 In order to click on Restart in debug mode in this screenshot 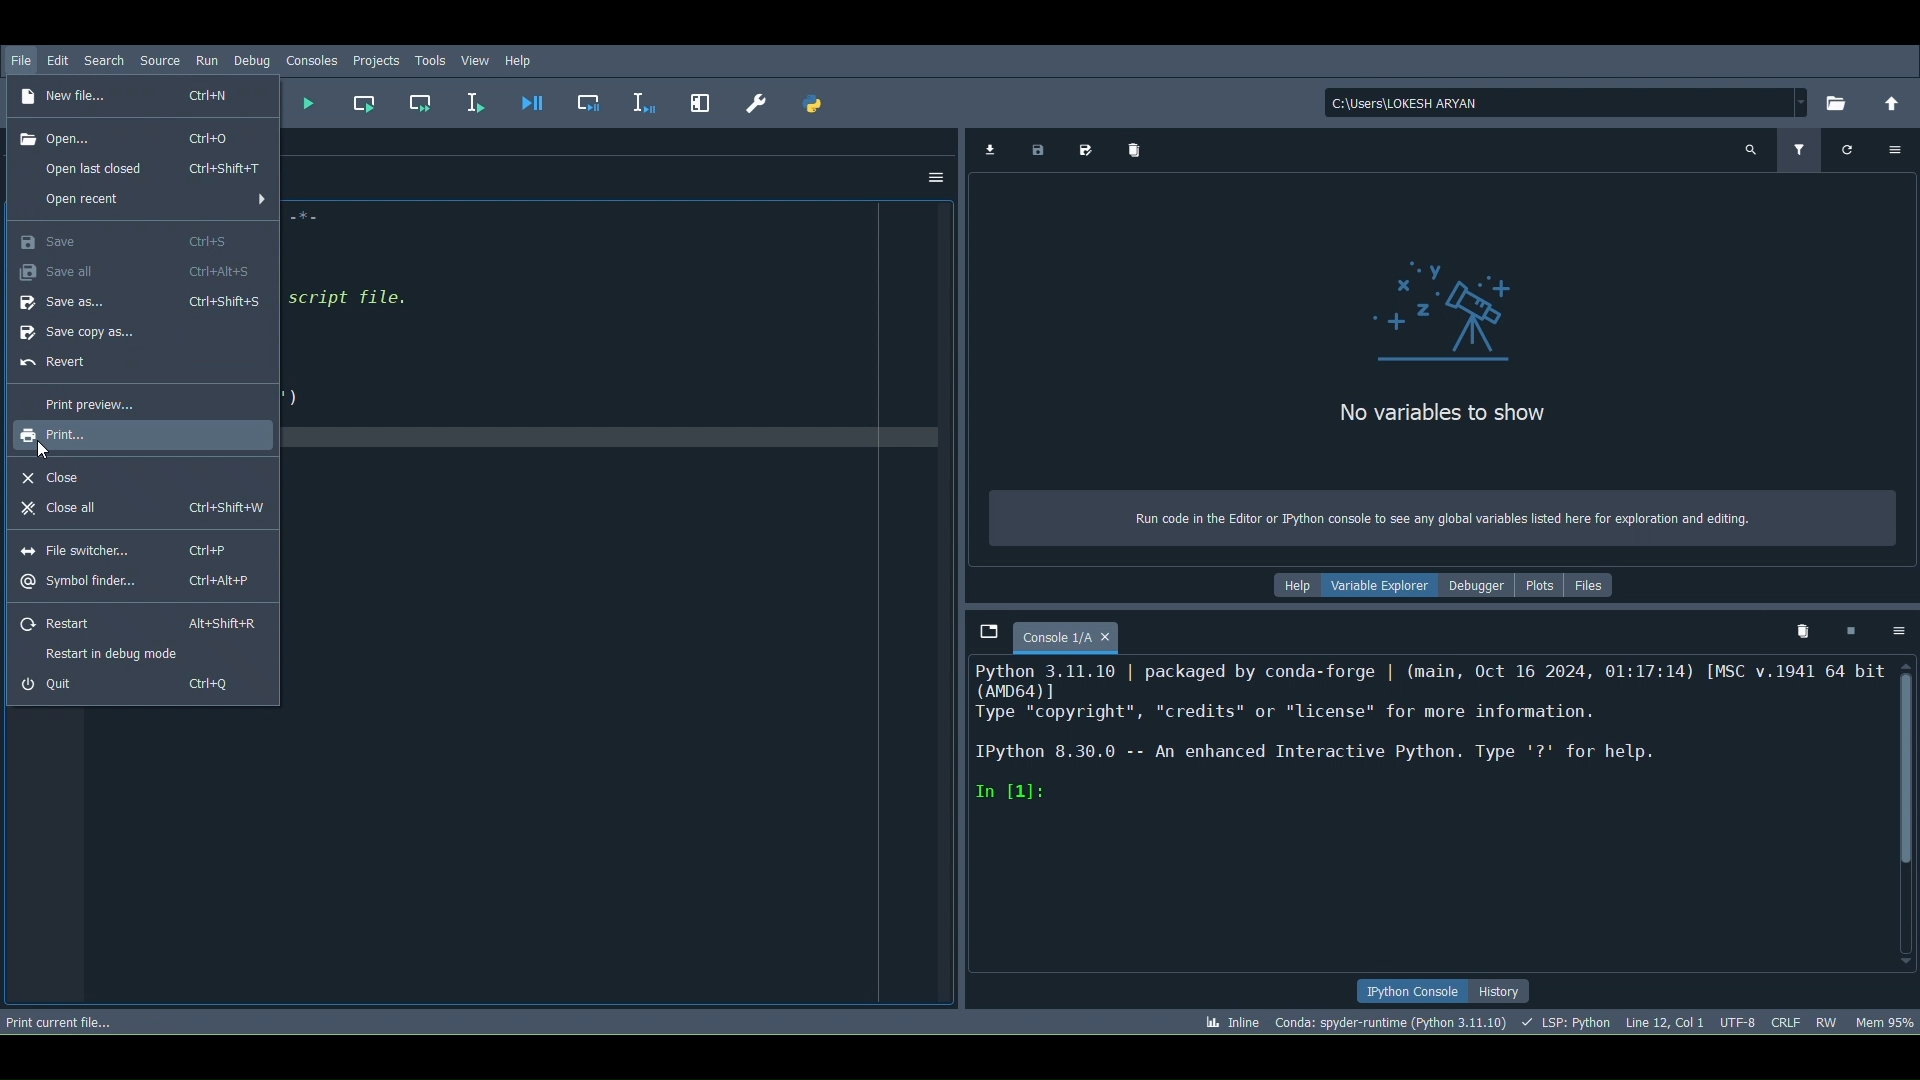, I will do `click(114, 653)`.